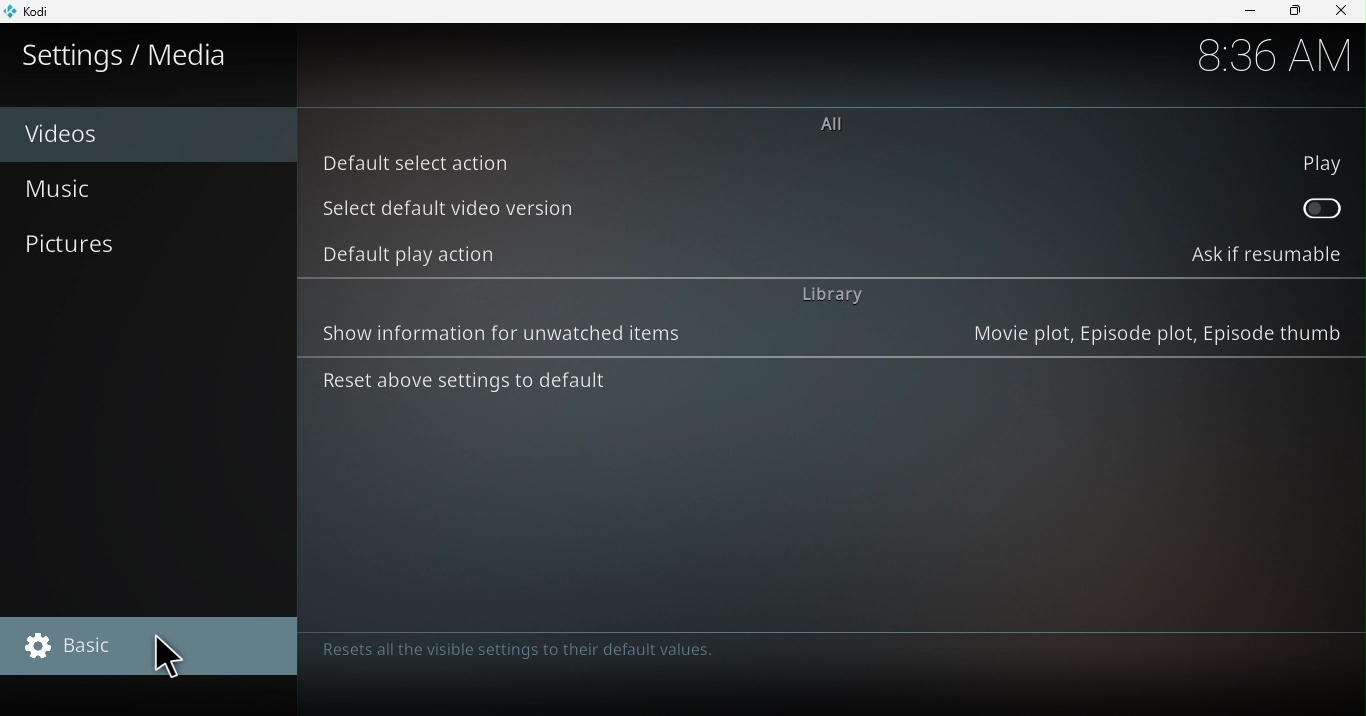  Describe the element at coordinates (1242, 12) in the screenshot. I see `Minimize` at that location.